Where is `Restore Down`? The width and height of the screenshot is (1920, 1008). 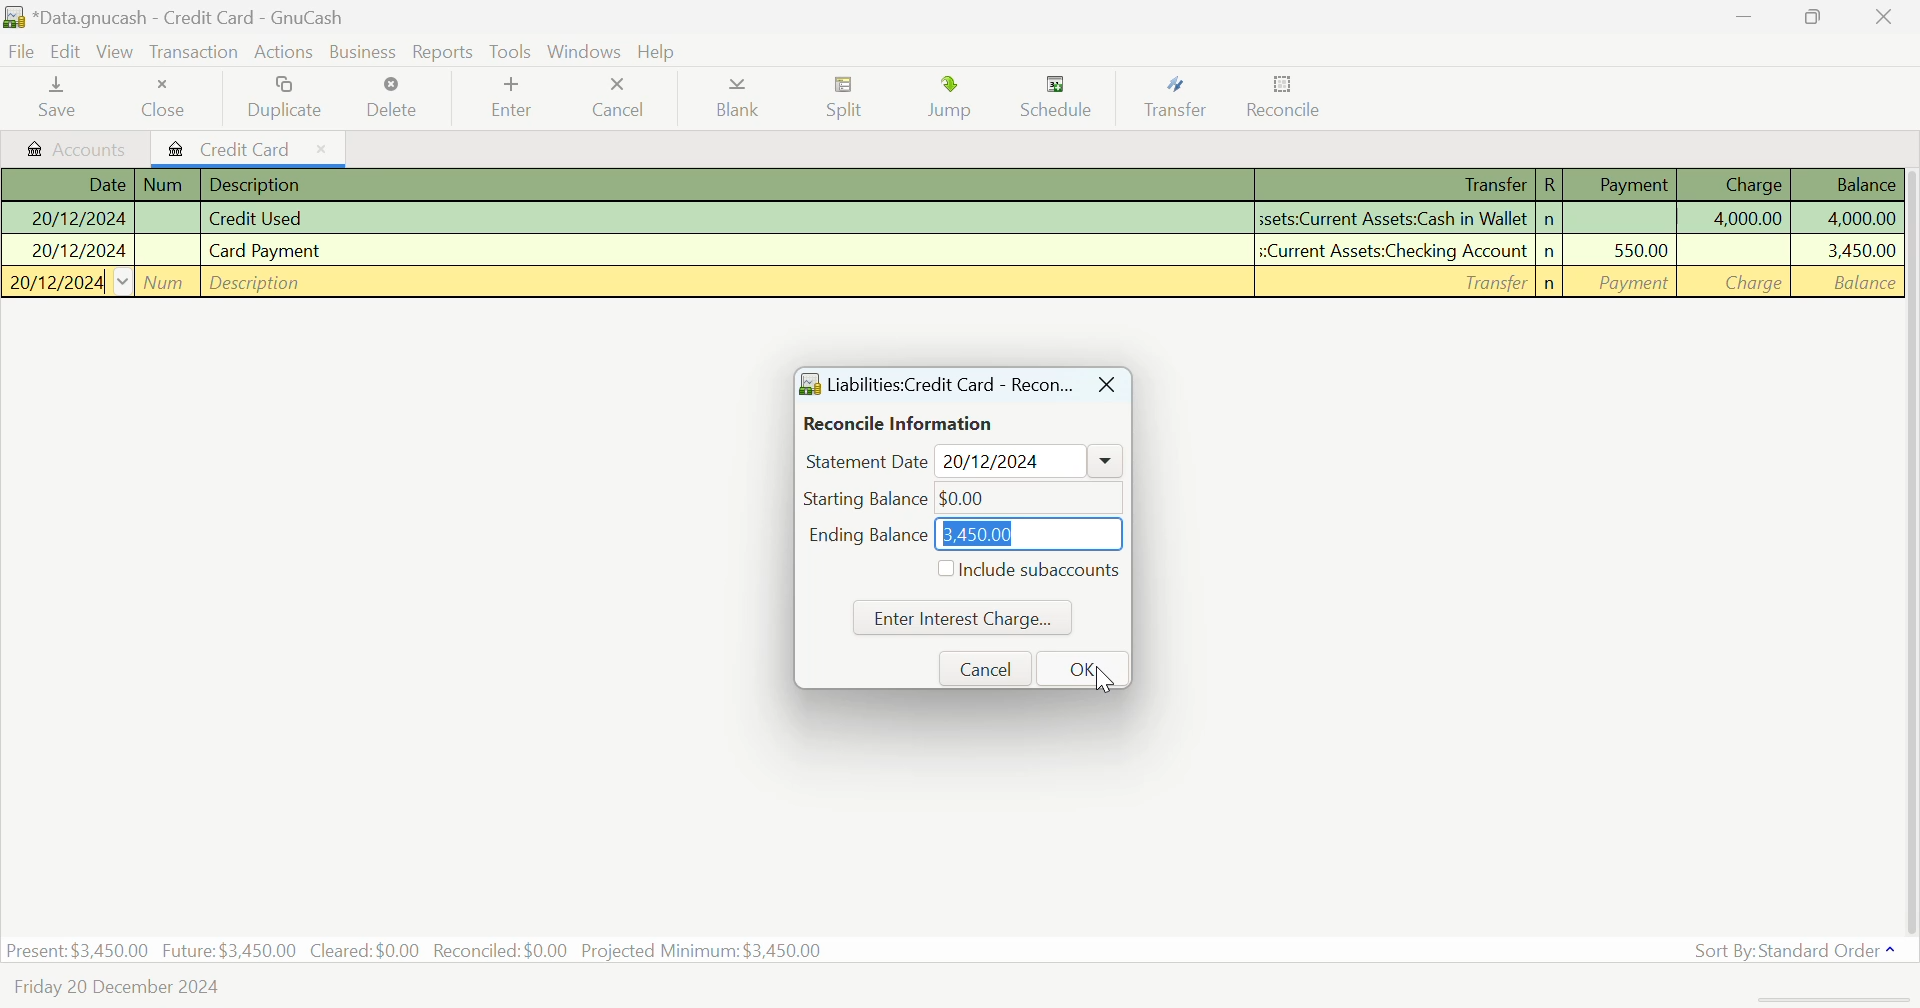 Restore Down is located at coordinates (1746, 17).